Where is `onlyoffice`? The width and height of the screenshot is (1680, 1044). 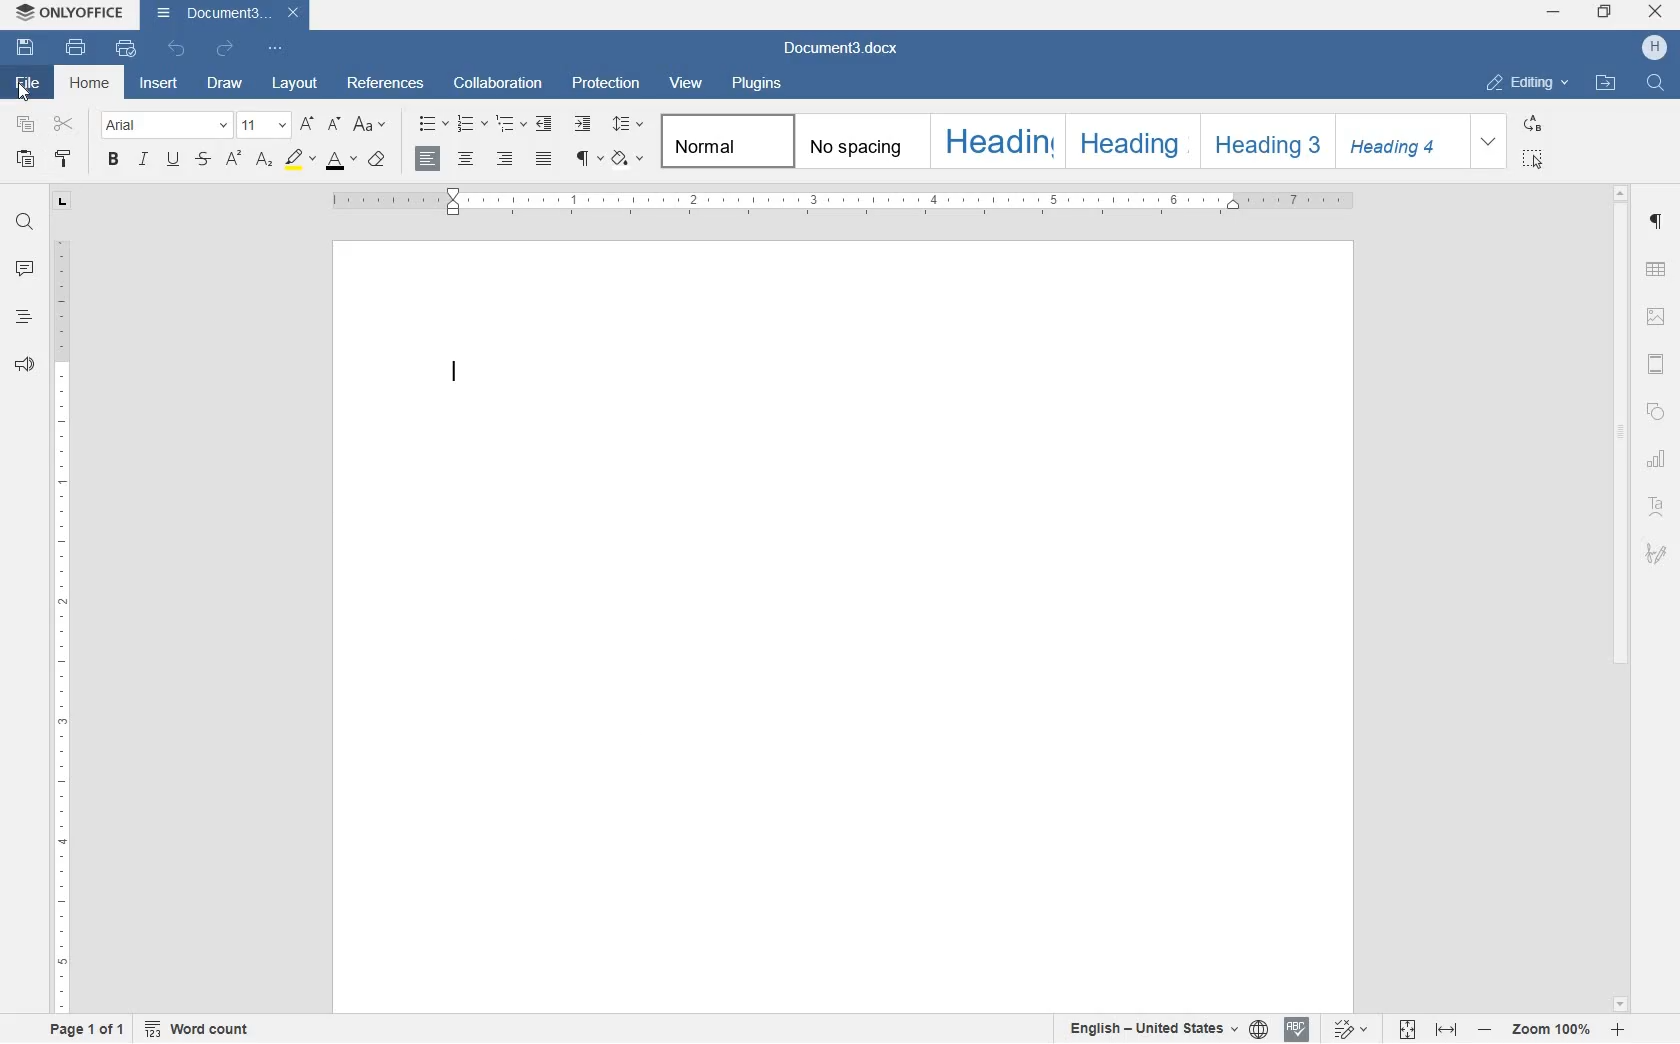
onlyoffice is located at coordinates (70, 12).